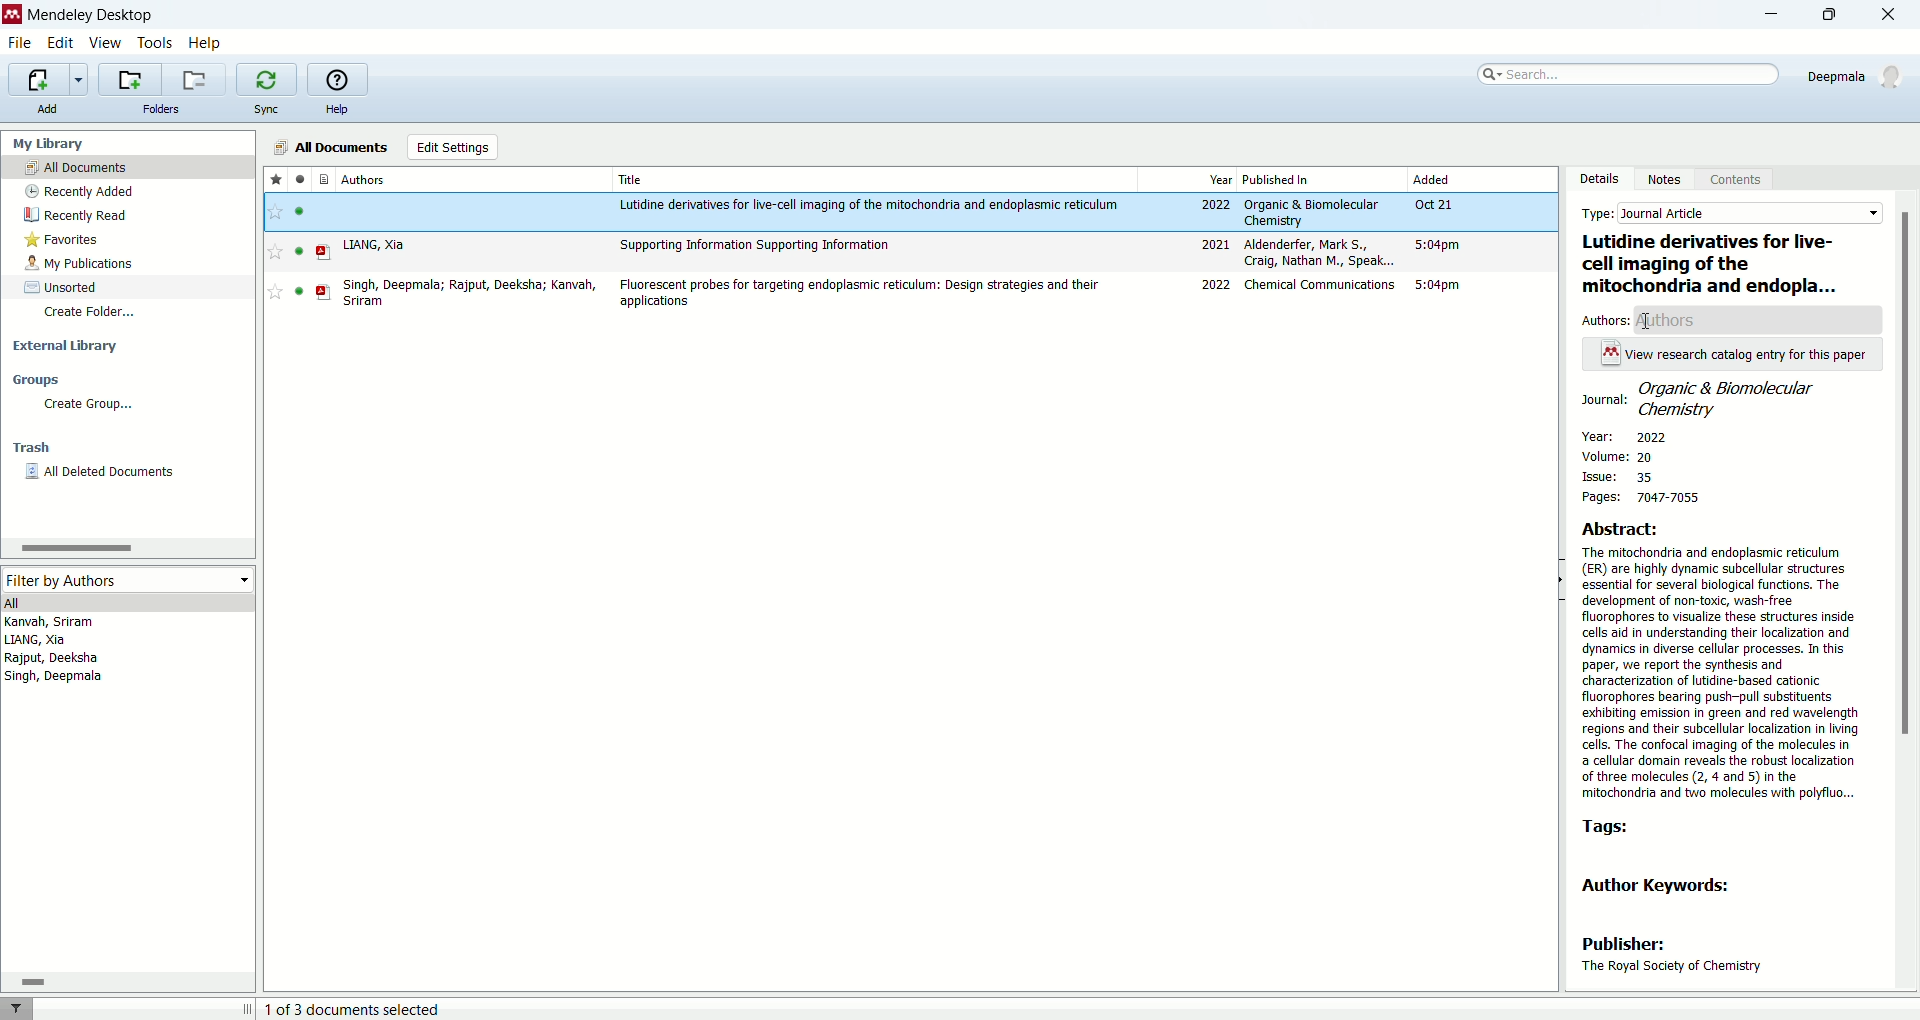 The height and width of the screenshot is (1020, 1920). I want to click on synchronize library with mendeley web, so click(267, 81).